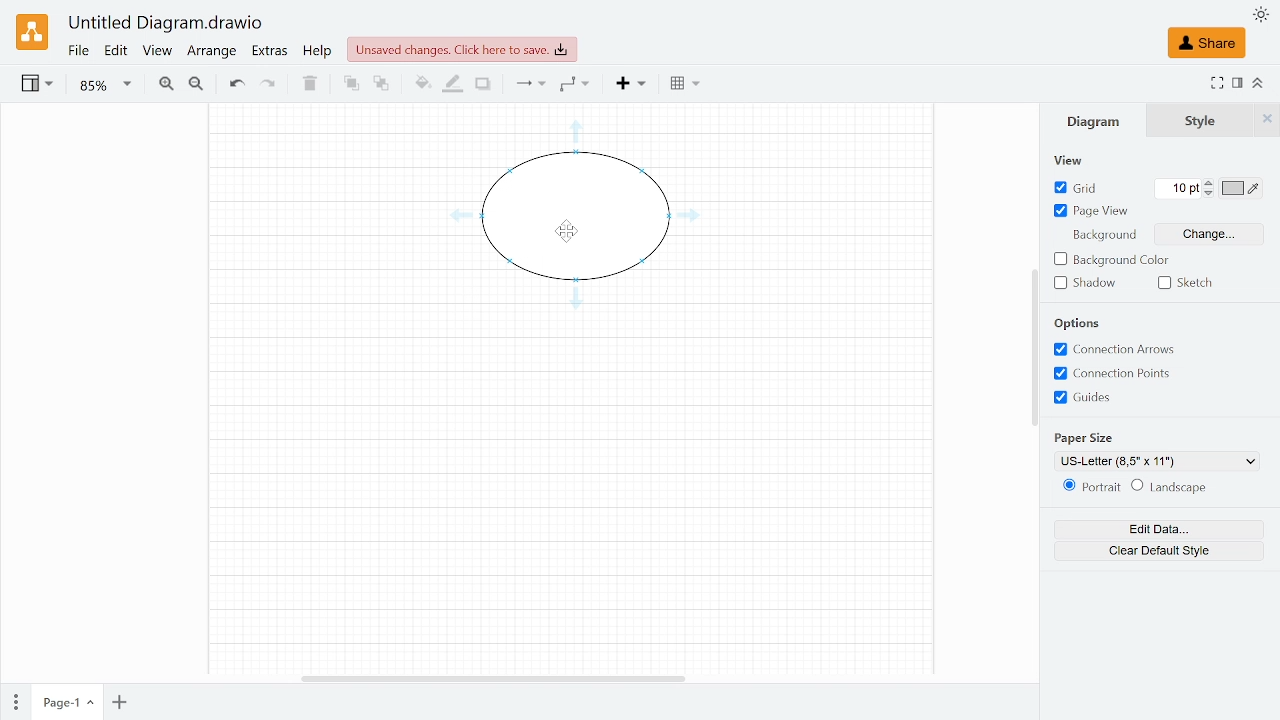 Image resolution: width=1280 pixels, height=720 pixels. What do you see at coordinates (626, 85) in the screenshot?
I see `insert` at bounding box center [626, 85].